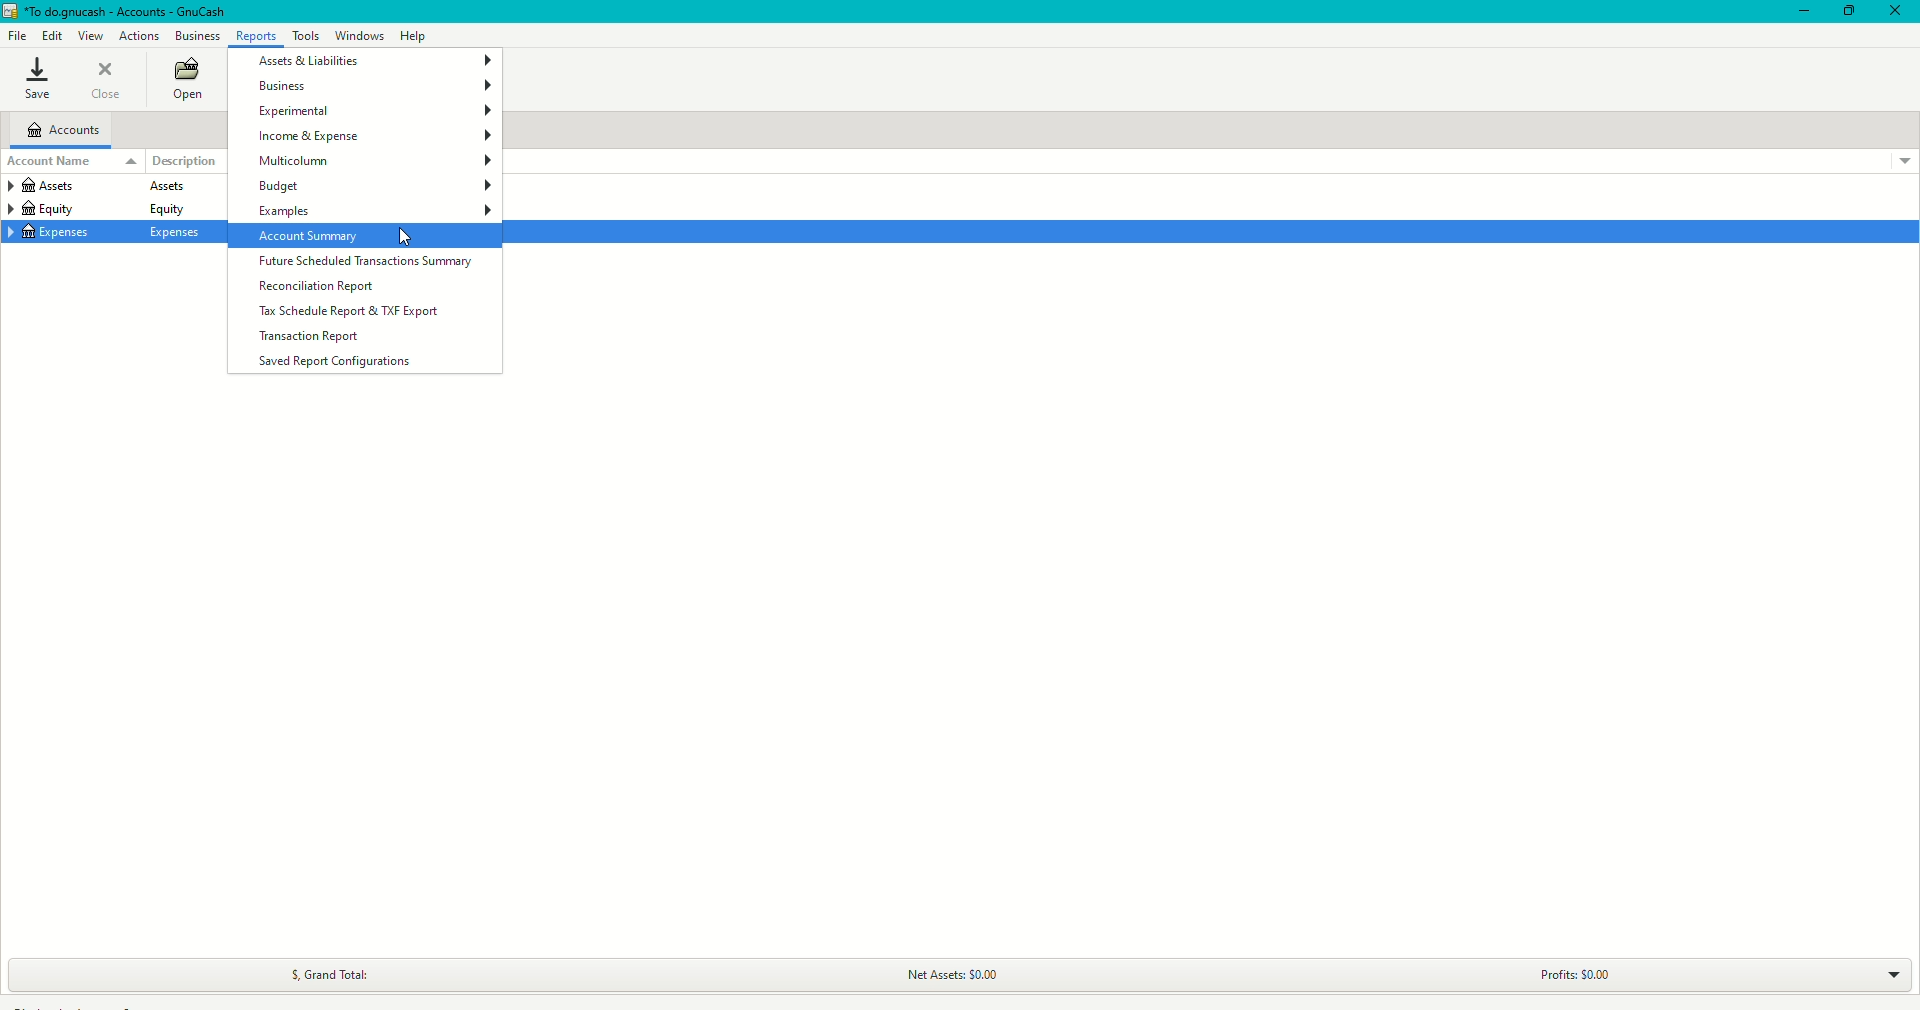  I want to click on Assets and Liabilities, so click(374, 61).